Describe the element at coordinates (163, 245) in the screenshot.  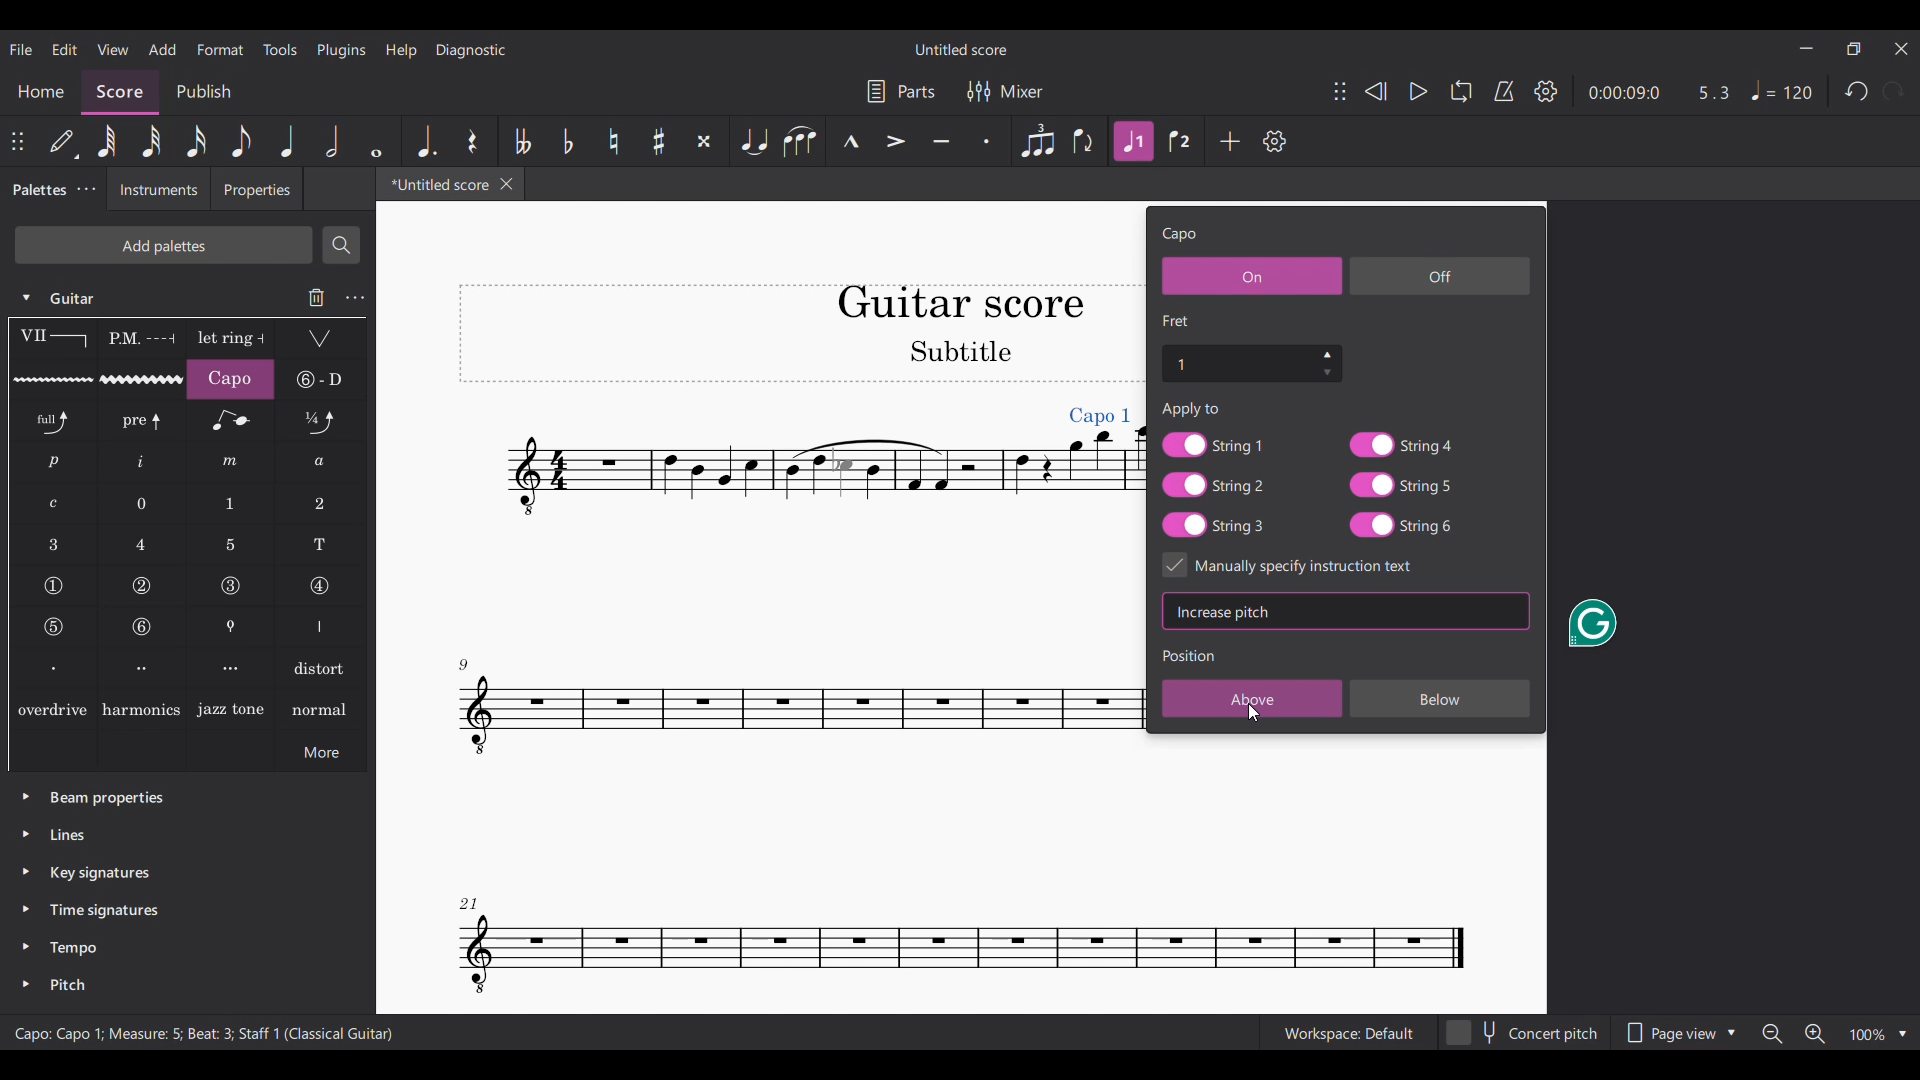
I see `Add palette` at that location.